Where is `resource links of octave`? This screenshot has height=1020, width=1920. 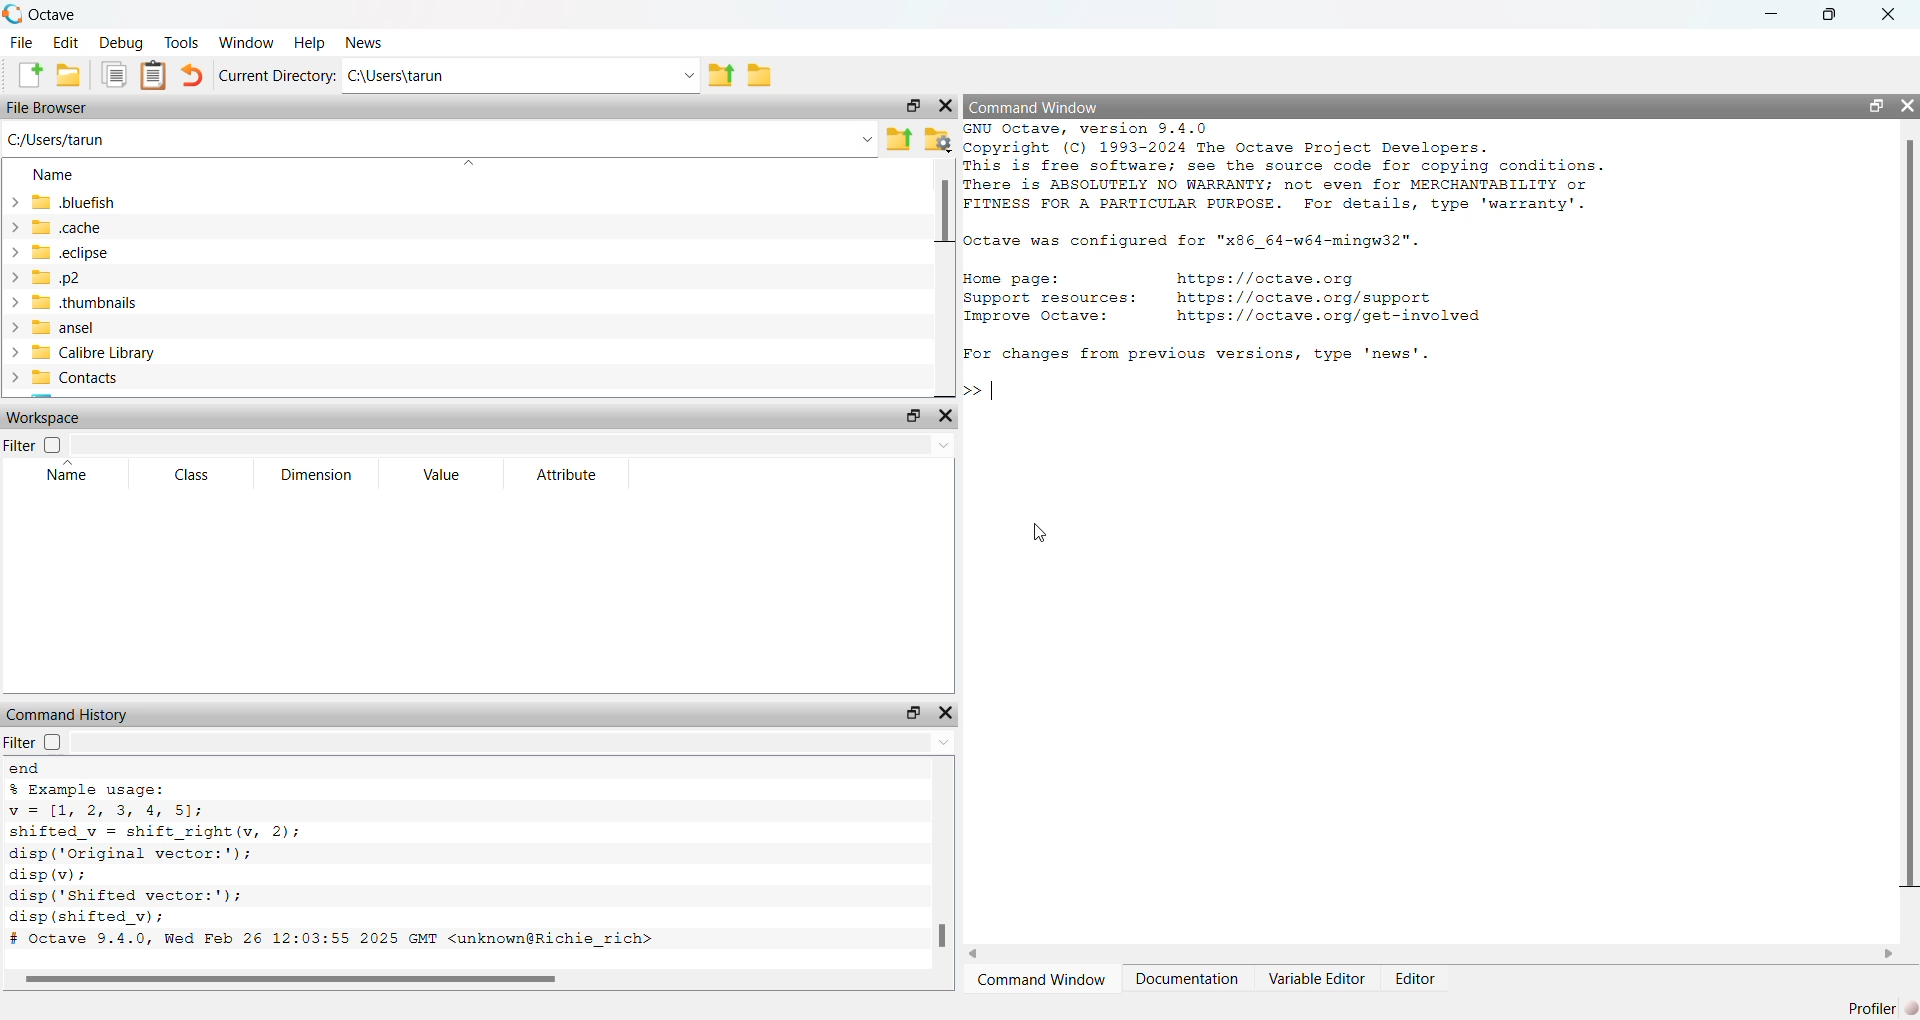 resource links of octave is located at coordinates (1247, 301).